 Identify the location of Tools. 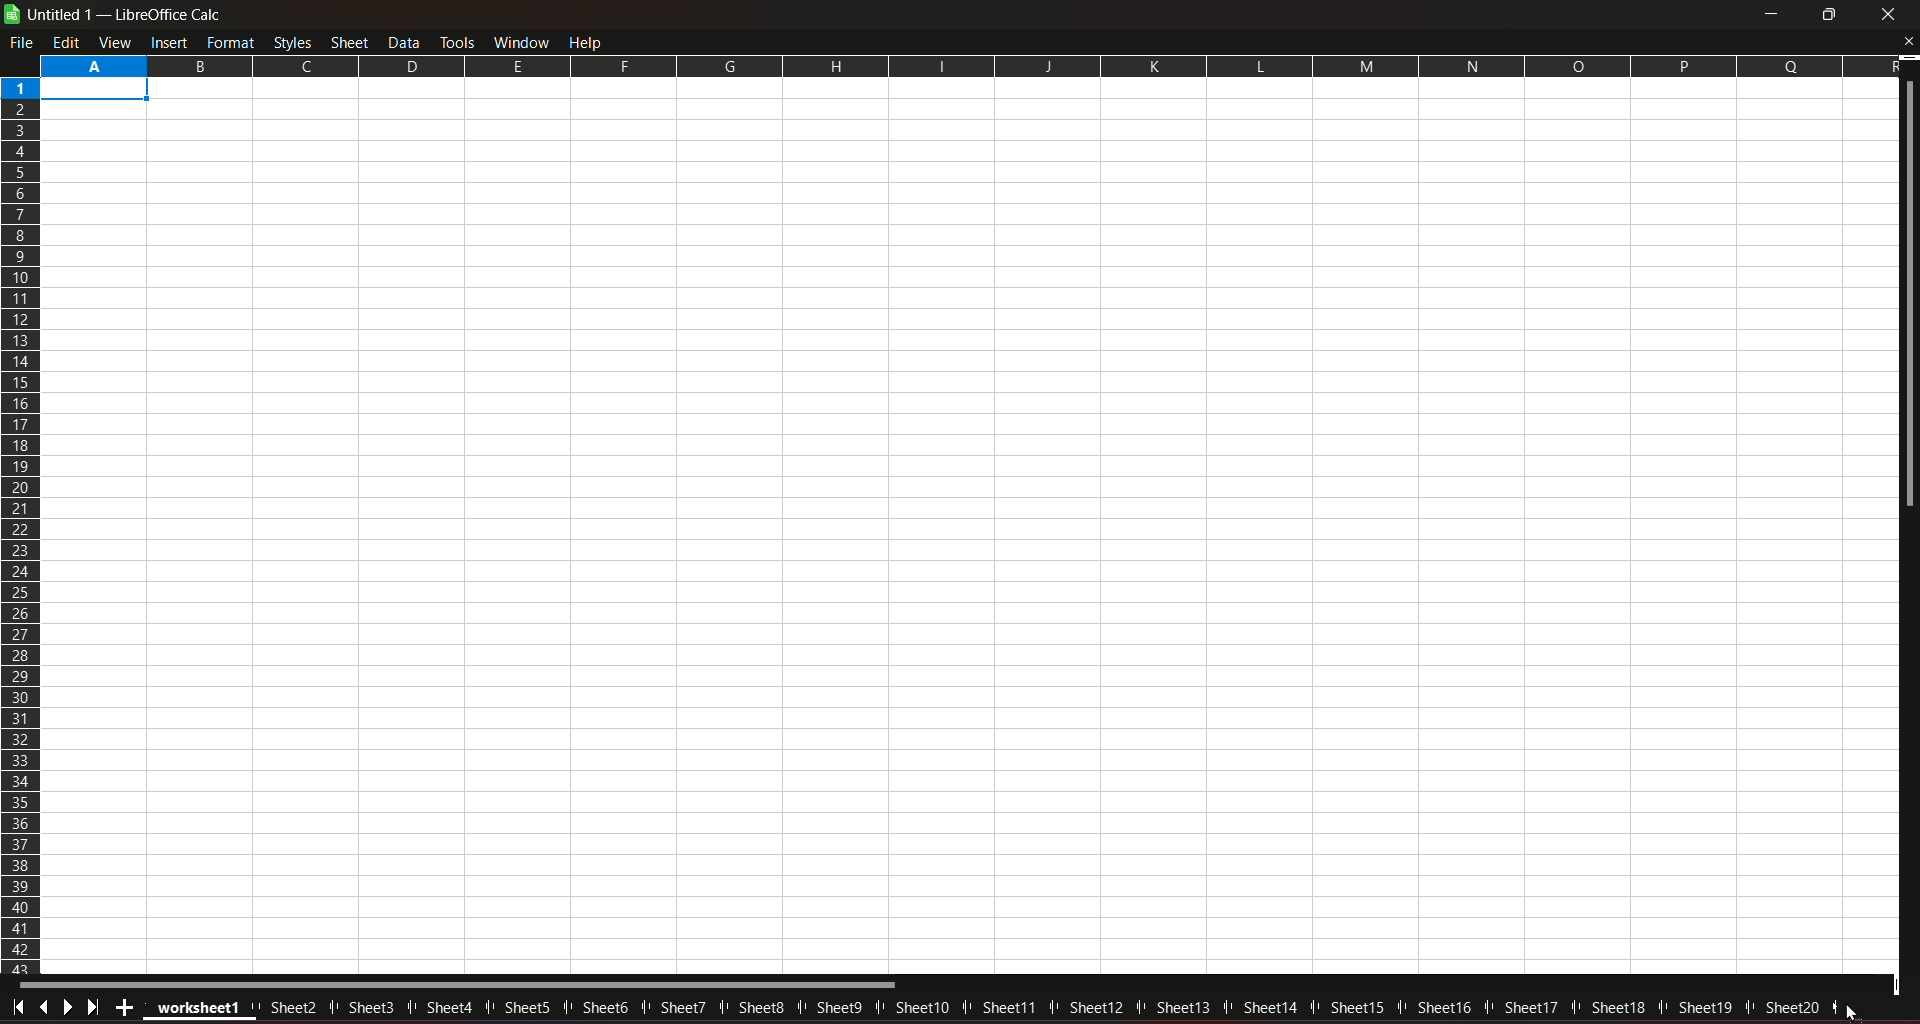
(456, 40).